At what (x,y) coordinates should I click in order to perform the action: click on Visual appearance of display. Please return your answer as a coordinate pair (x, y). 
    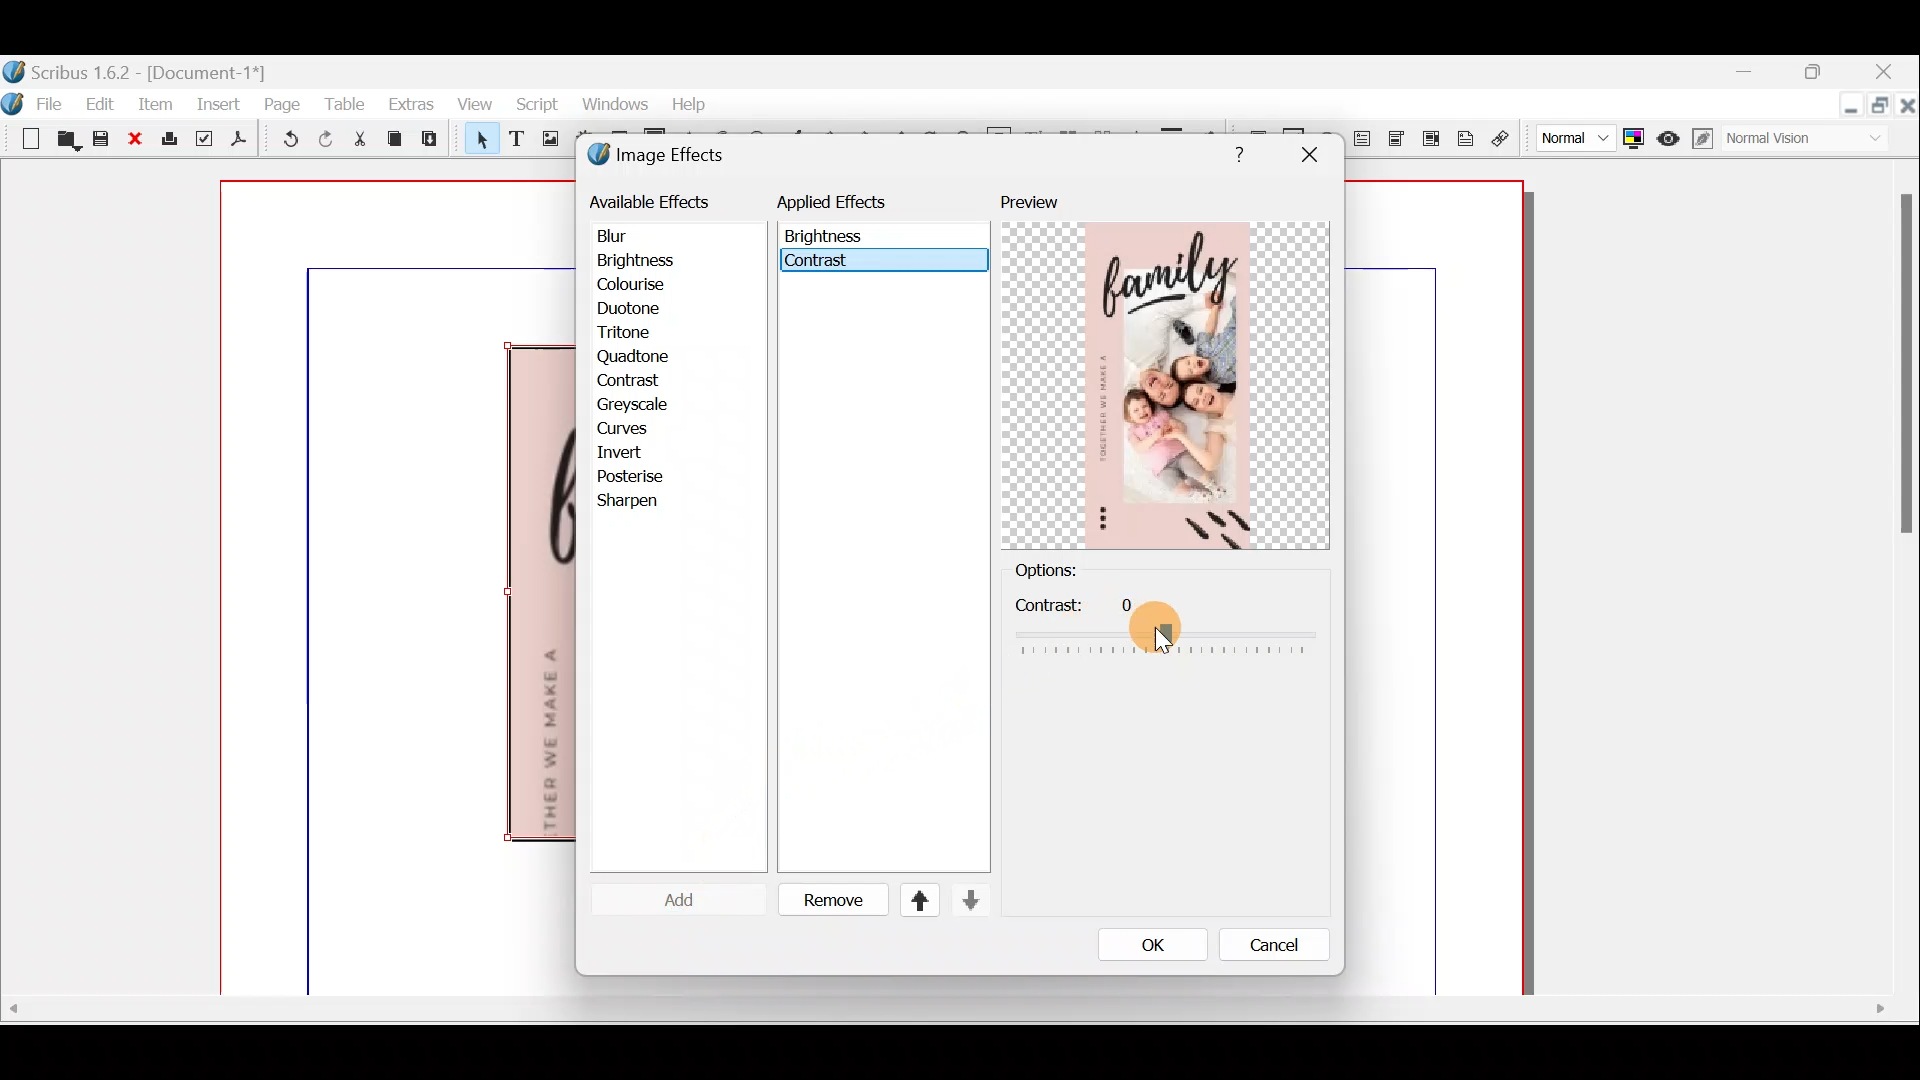
    Looking at the image, I should click on (1814, 140).